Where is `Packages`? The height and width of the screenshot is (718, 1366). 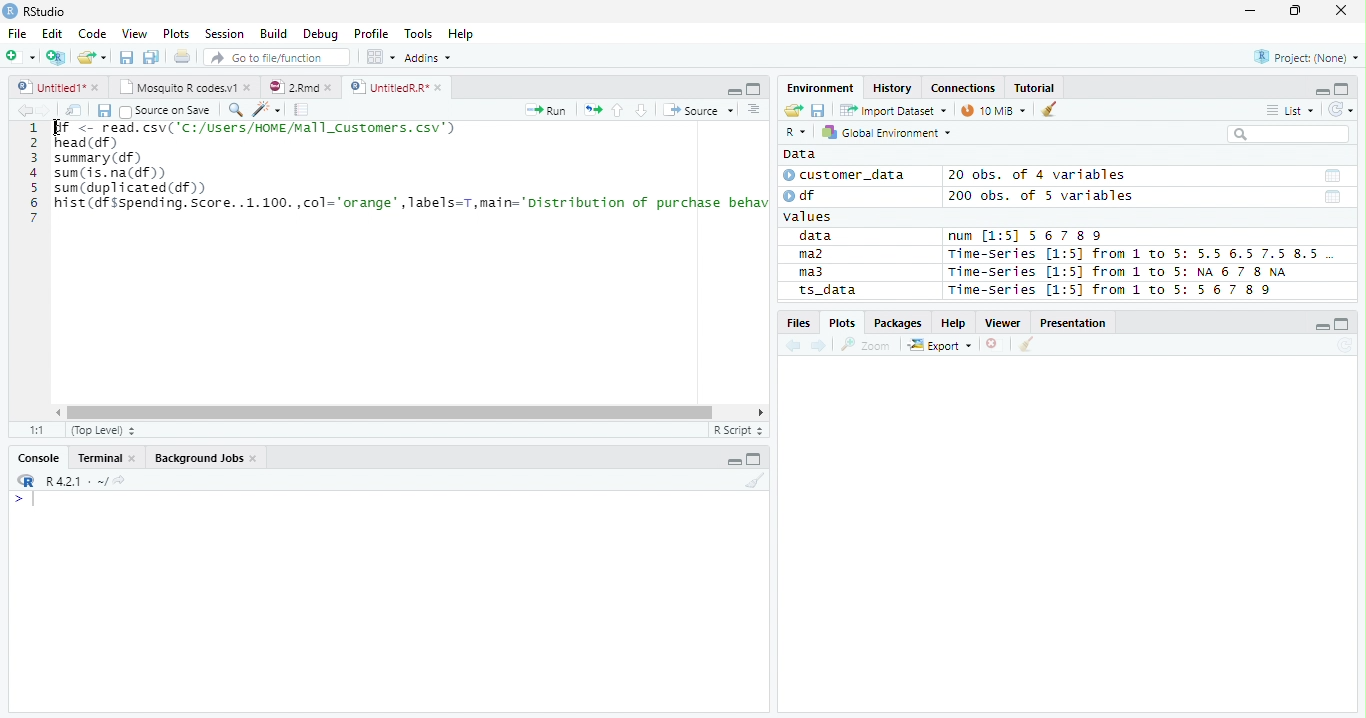
Packages is located at coordinates (897, 324).